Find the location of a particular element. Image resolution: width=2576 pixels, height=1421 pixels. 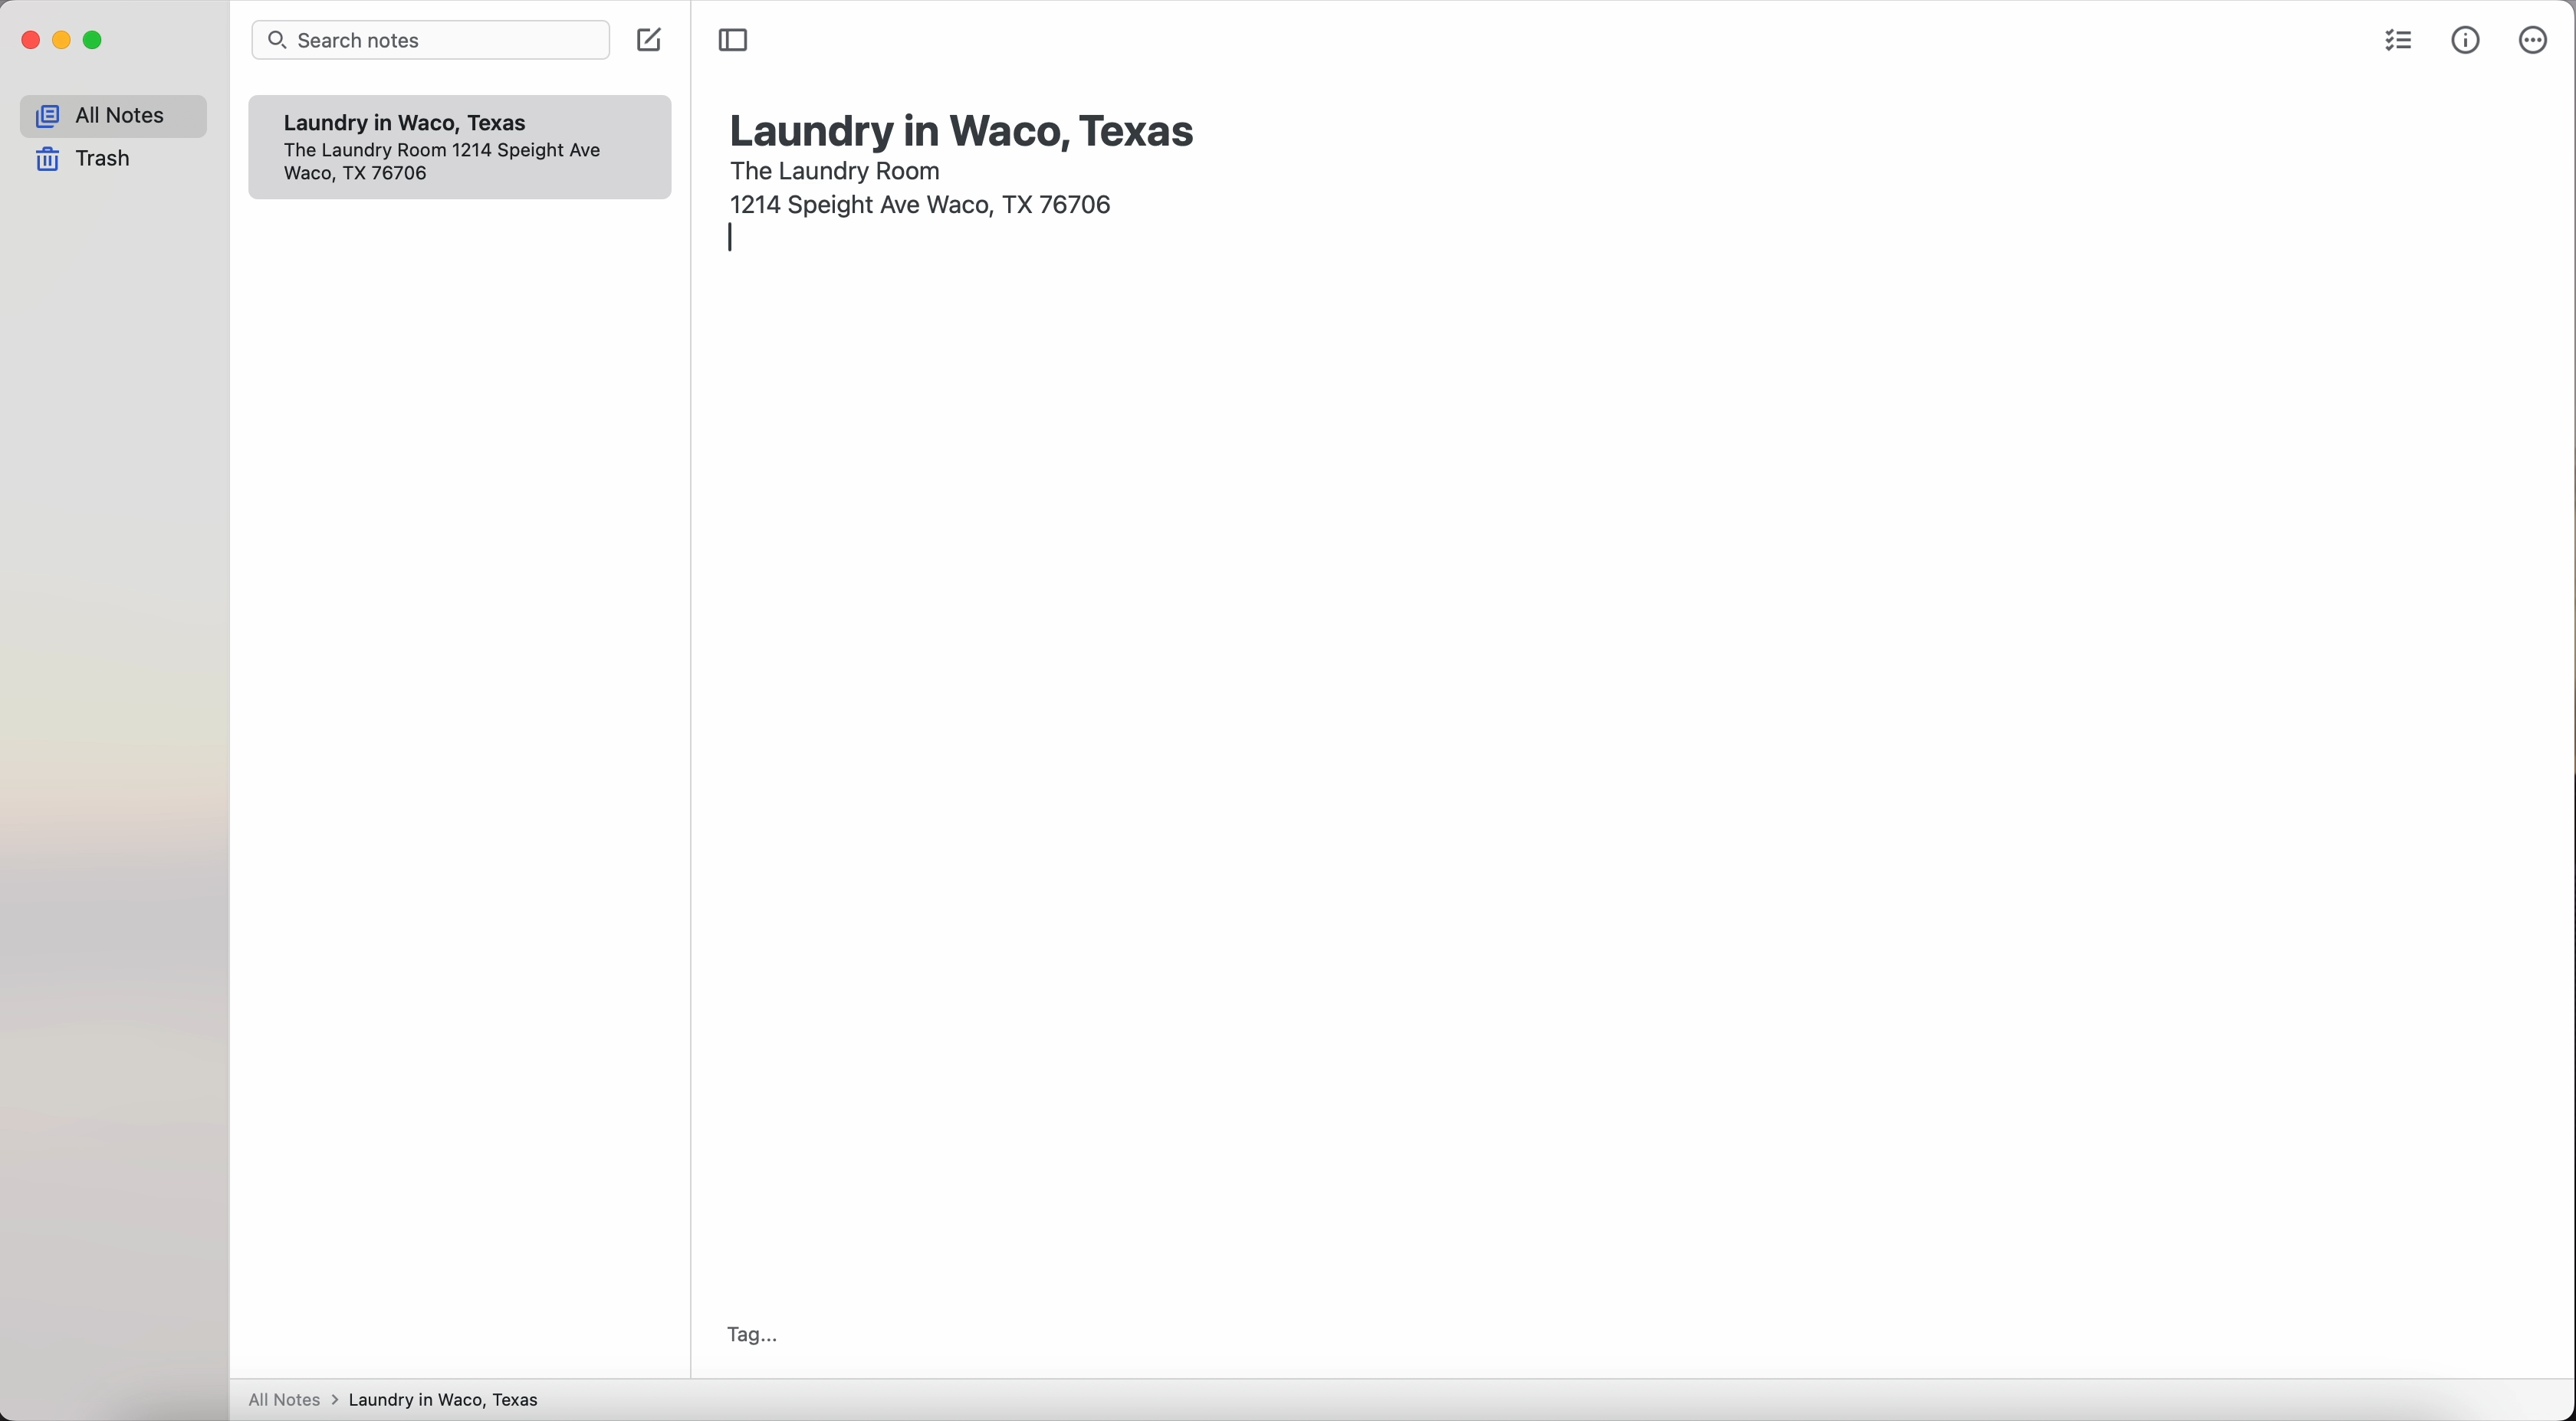

laundry in Waco, Texas is located at coordinates (966, 122).